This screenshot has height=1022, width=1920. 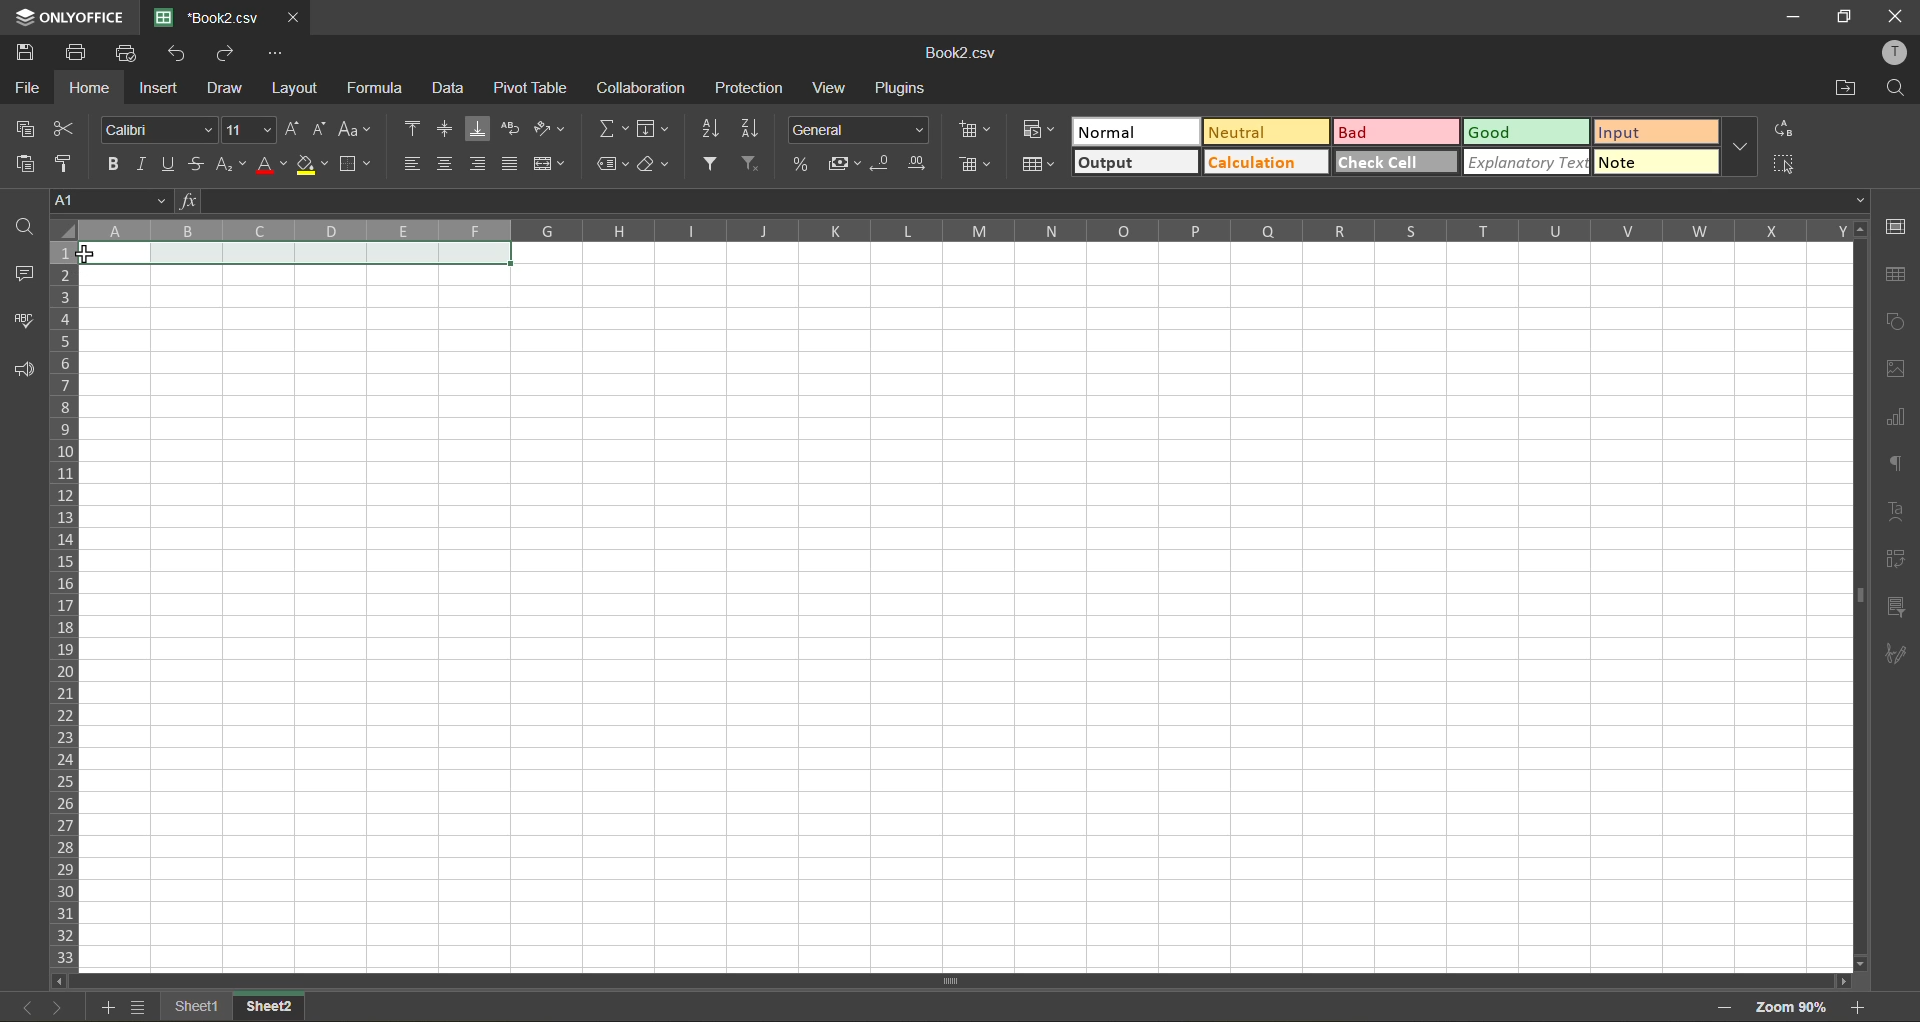 I want to click on change case, so click(x=358, y=129).